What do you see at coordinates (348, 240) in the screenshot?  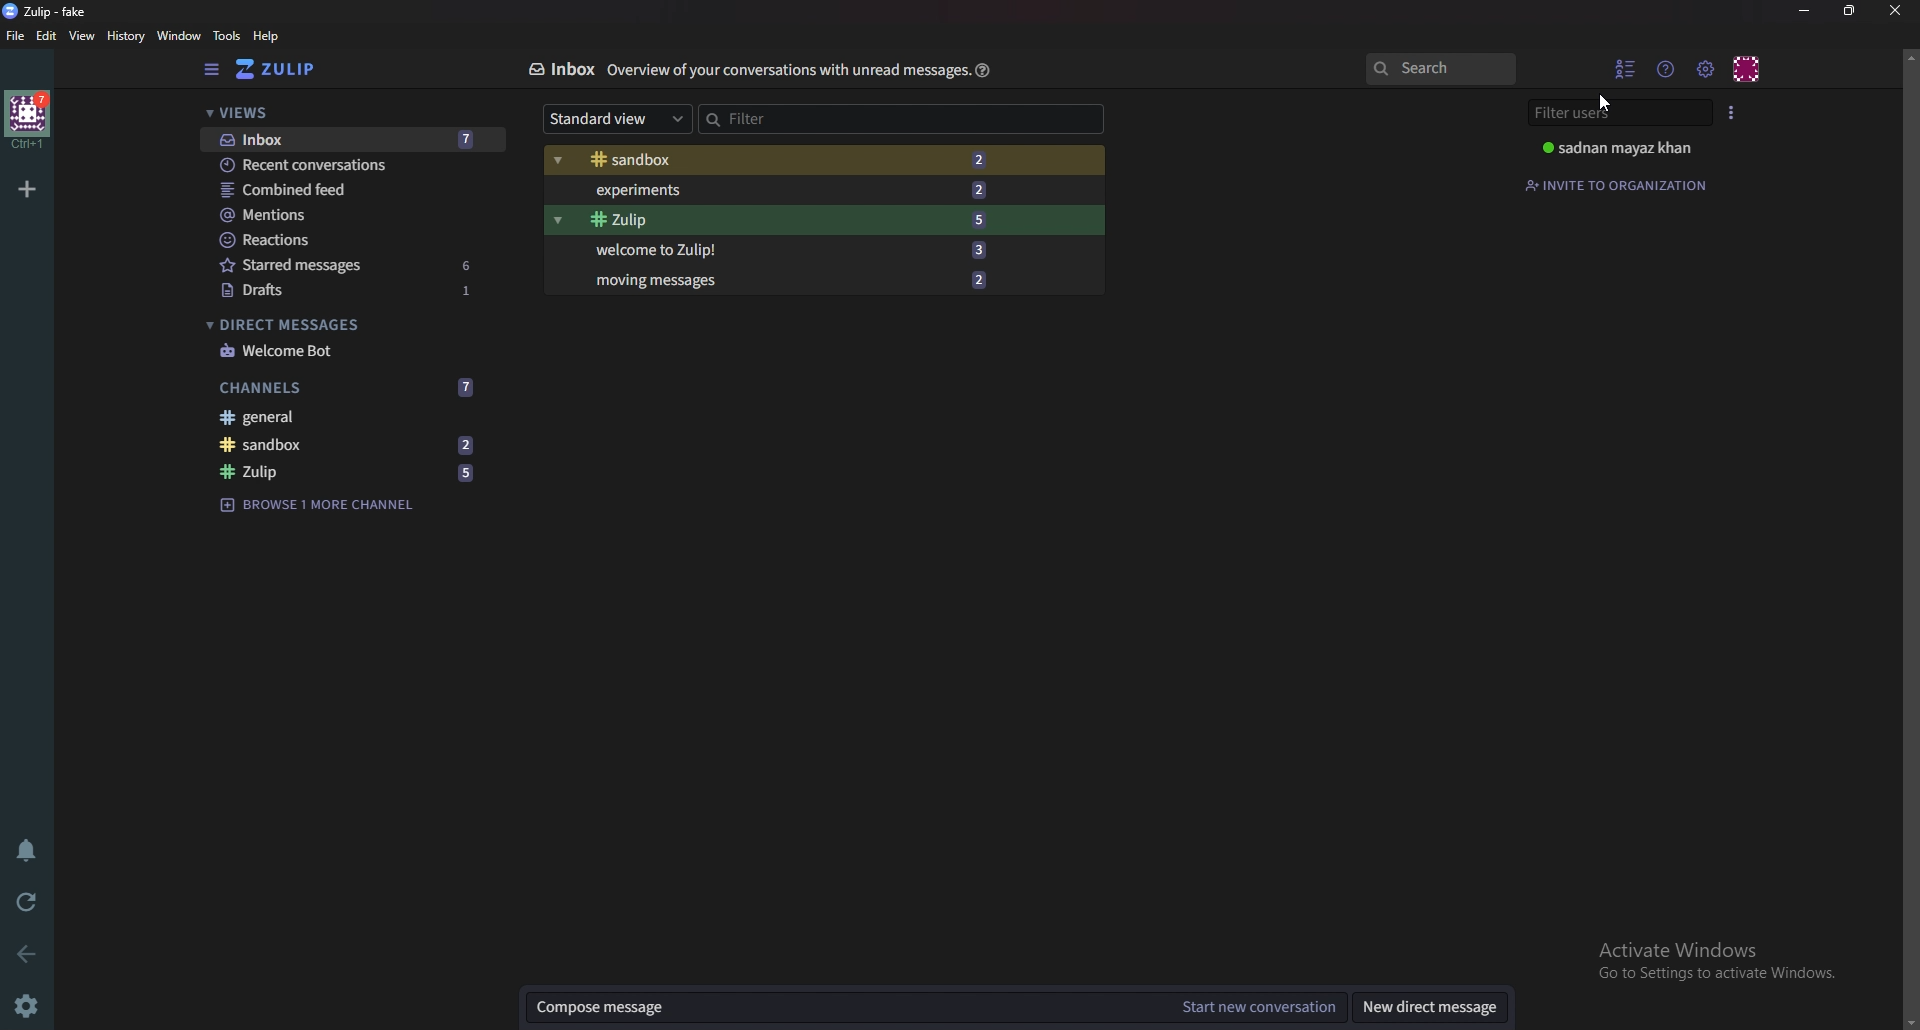 I see `Reactions` at bounding box center [348, 240].